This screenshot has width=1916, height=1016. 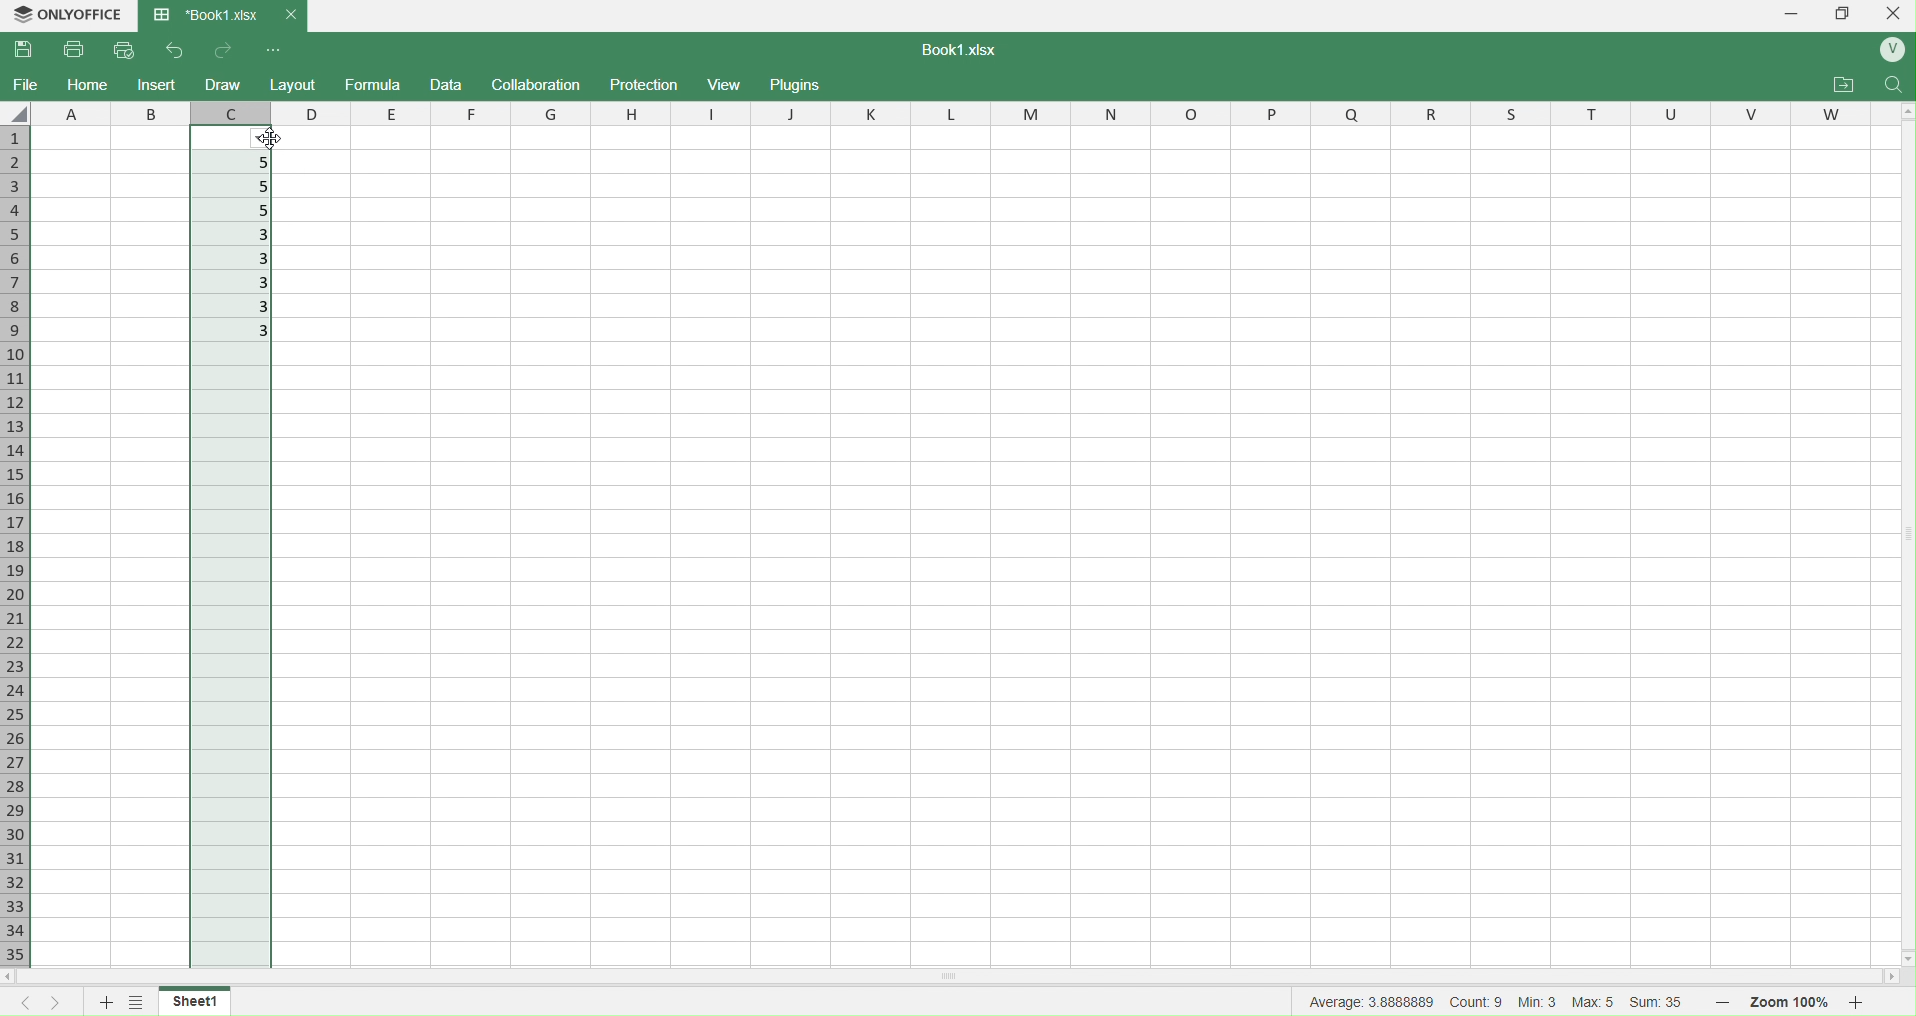 I want to click on Insert, so click(x=158, y=84).